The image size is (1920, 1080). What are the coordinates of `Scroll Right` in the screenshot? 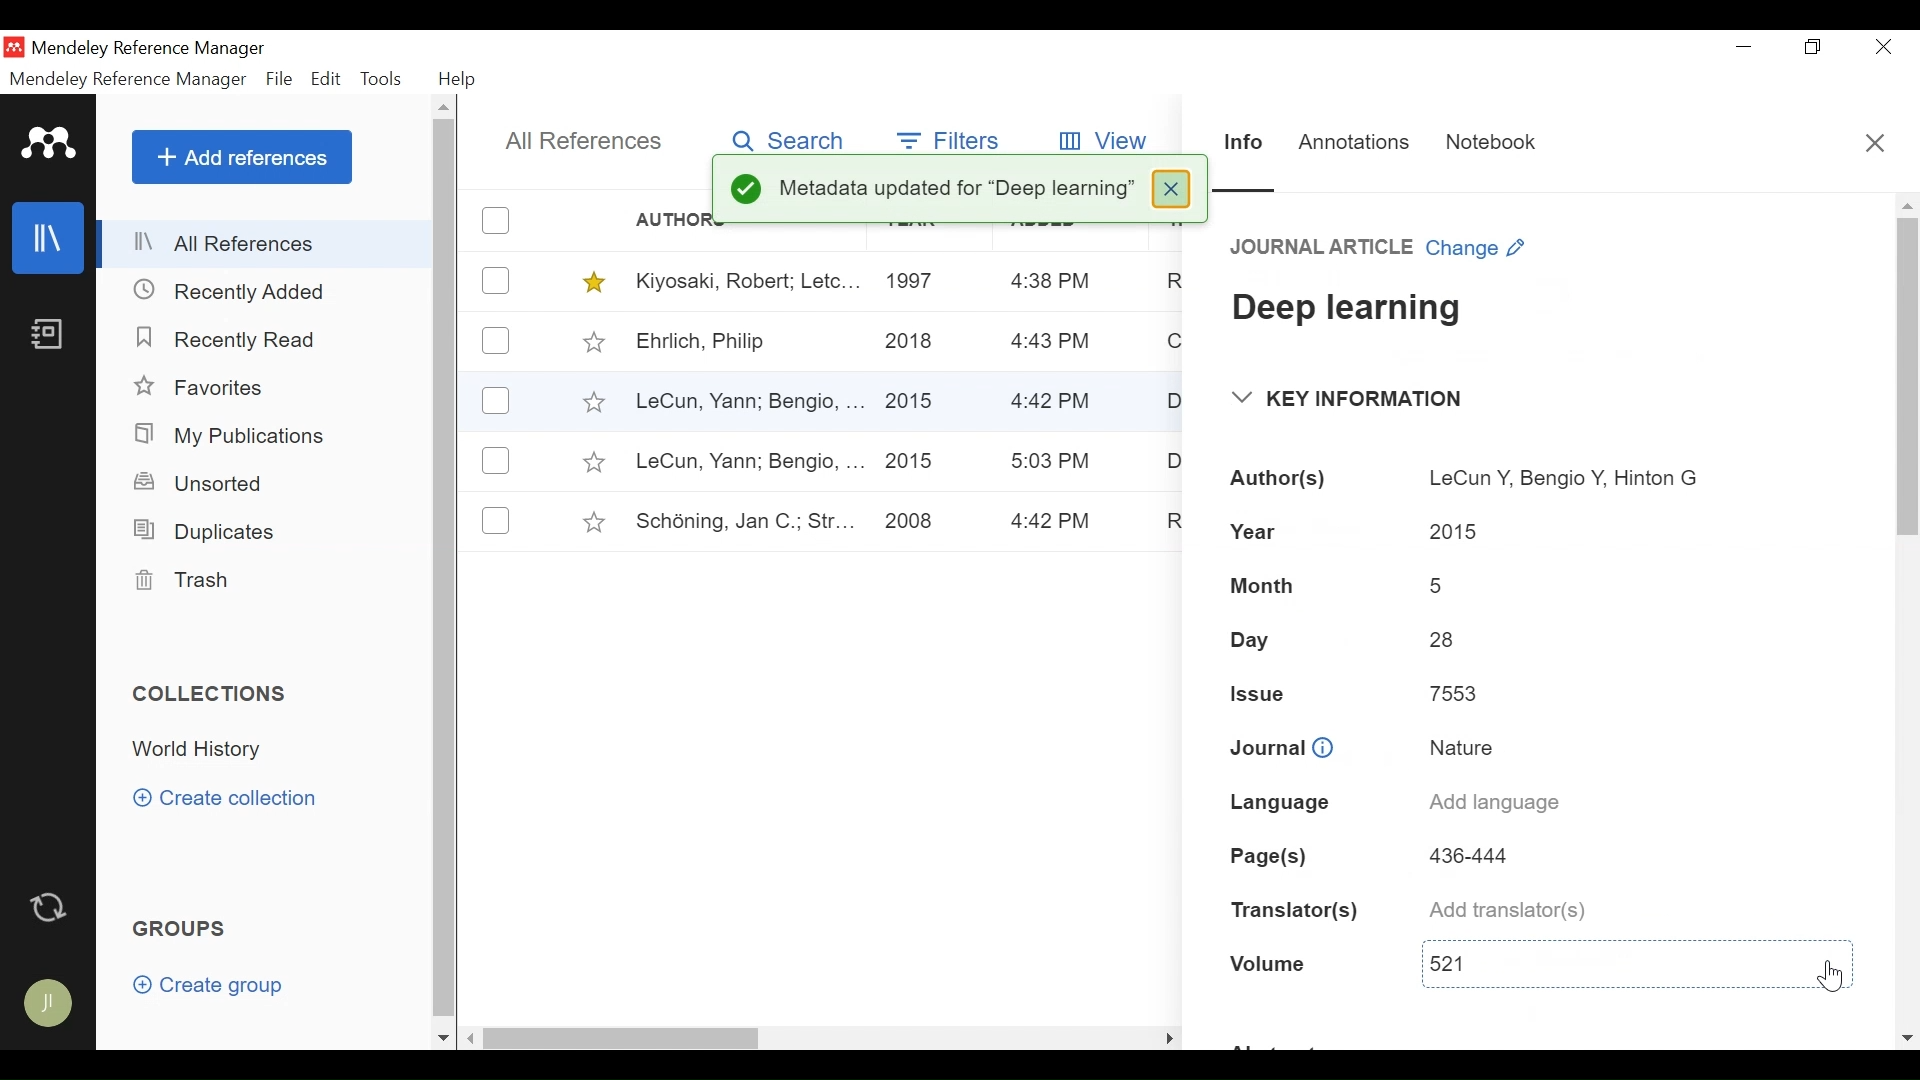 It's located at (1907, 1038).